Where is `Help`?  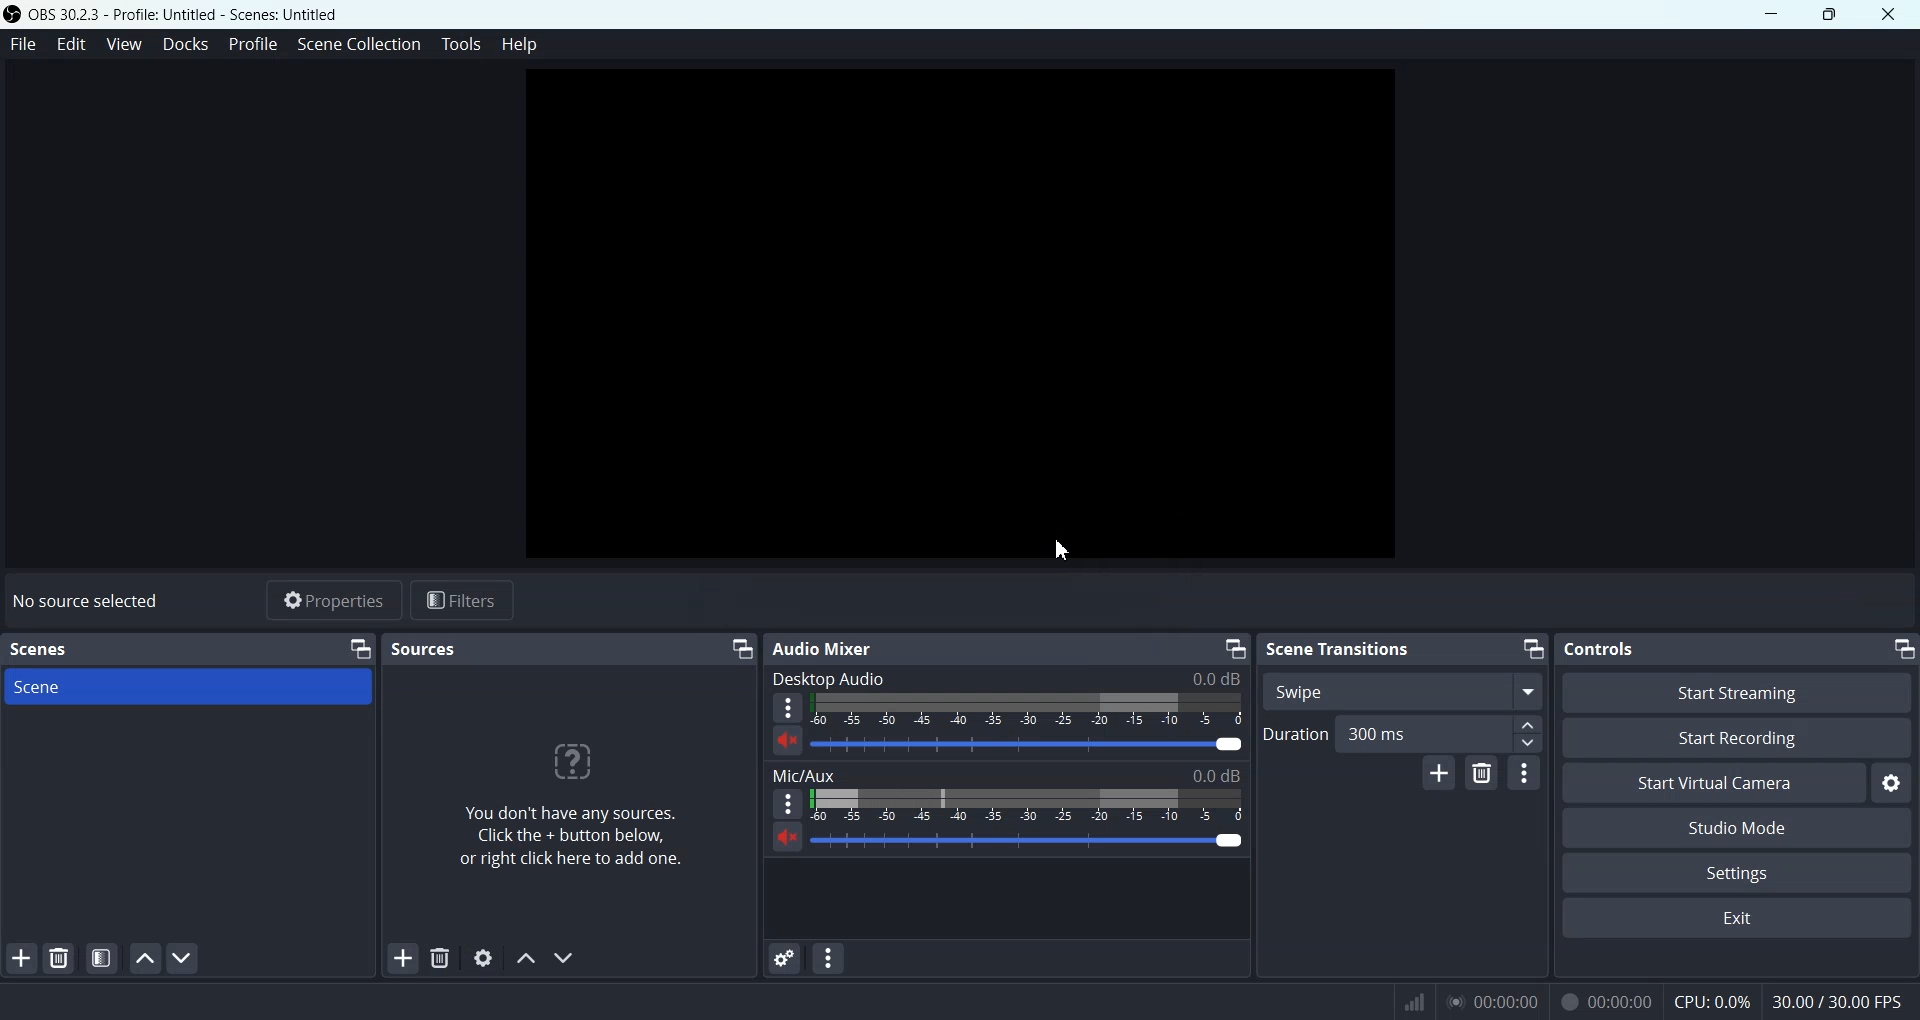
Help is located at coordinates (518, 45).